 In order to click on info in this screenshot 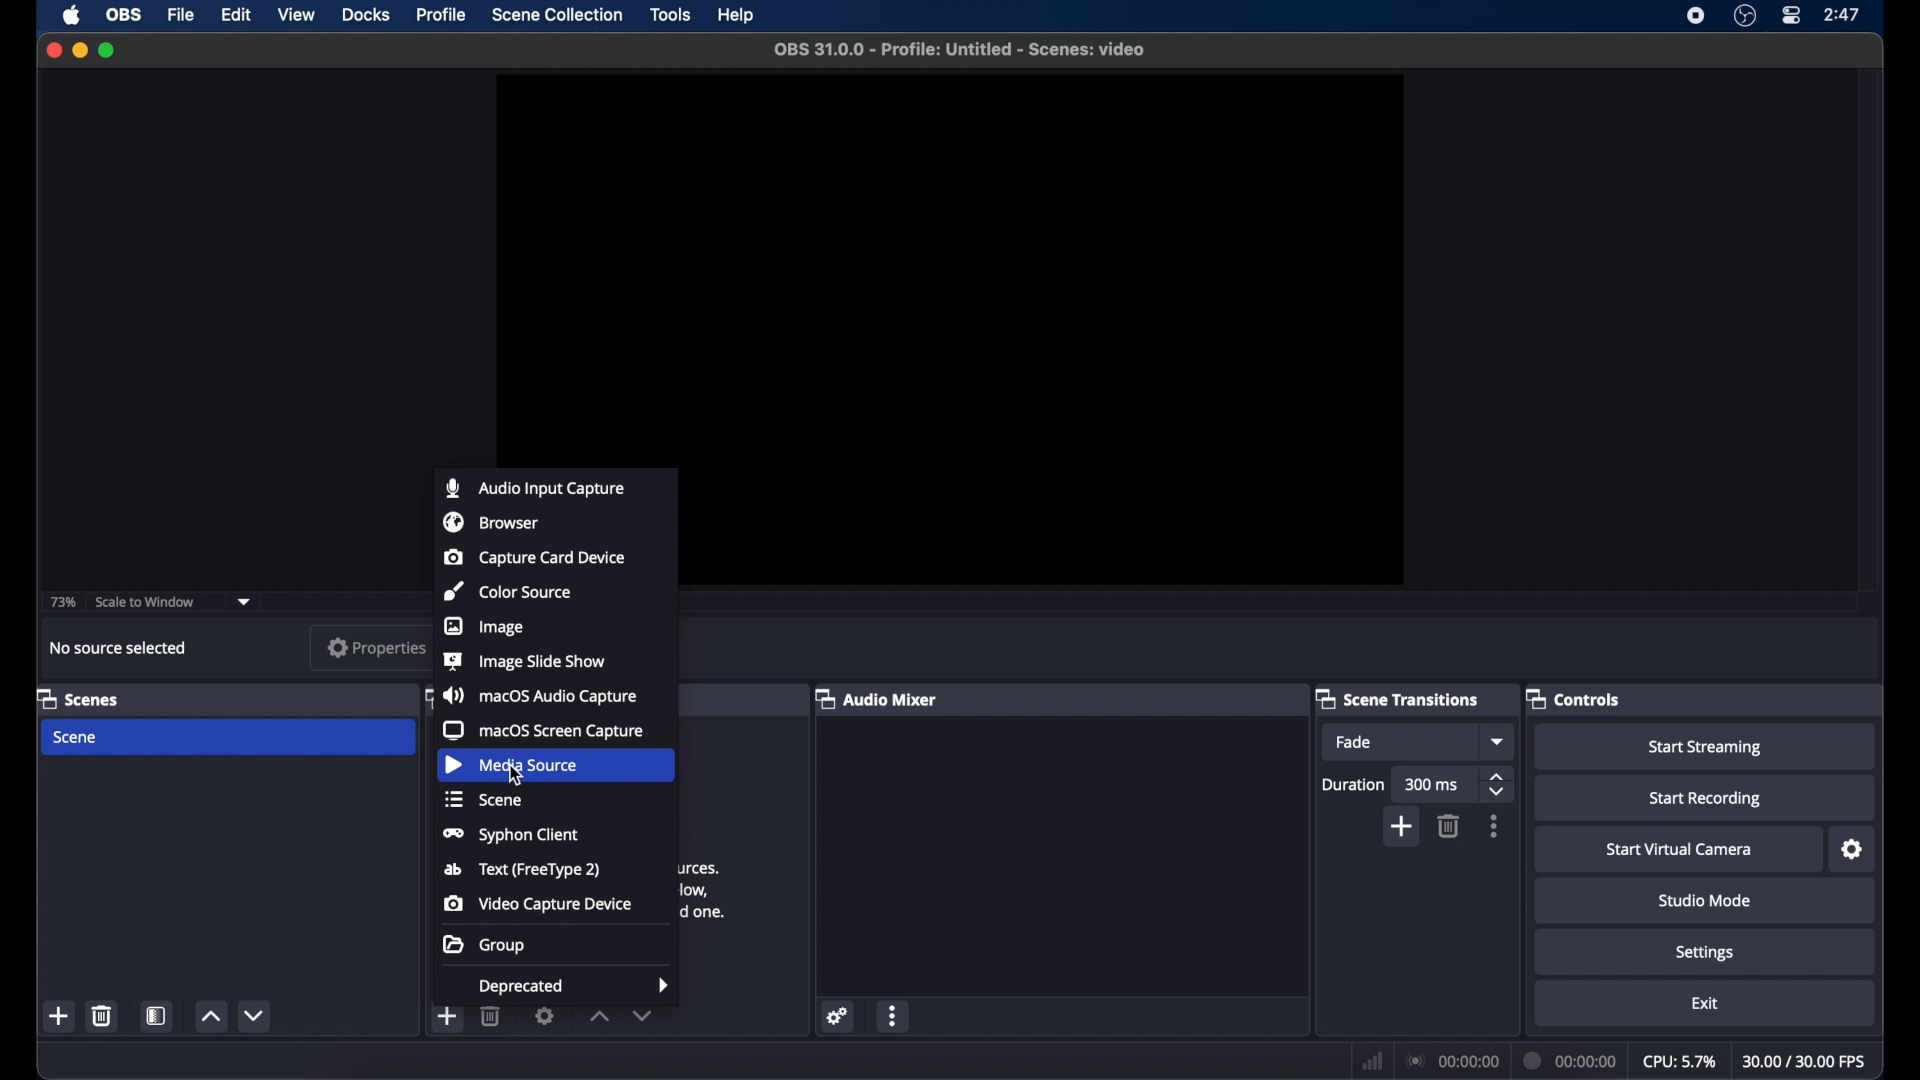, I will do `click(707, 890)`.